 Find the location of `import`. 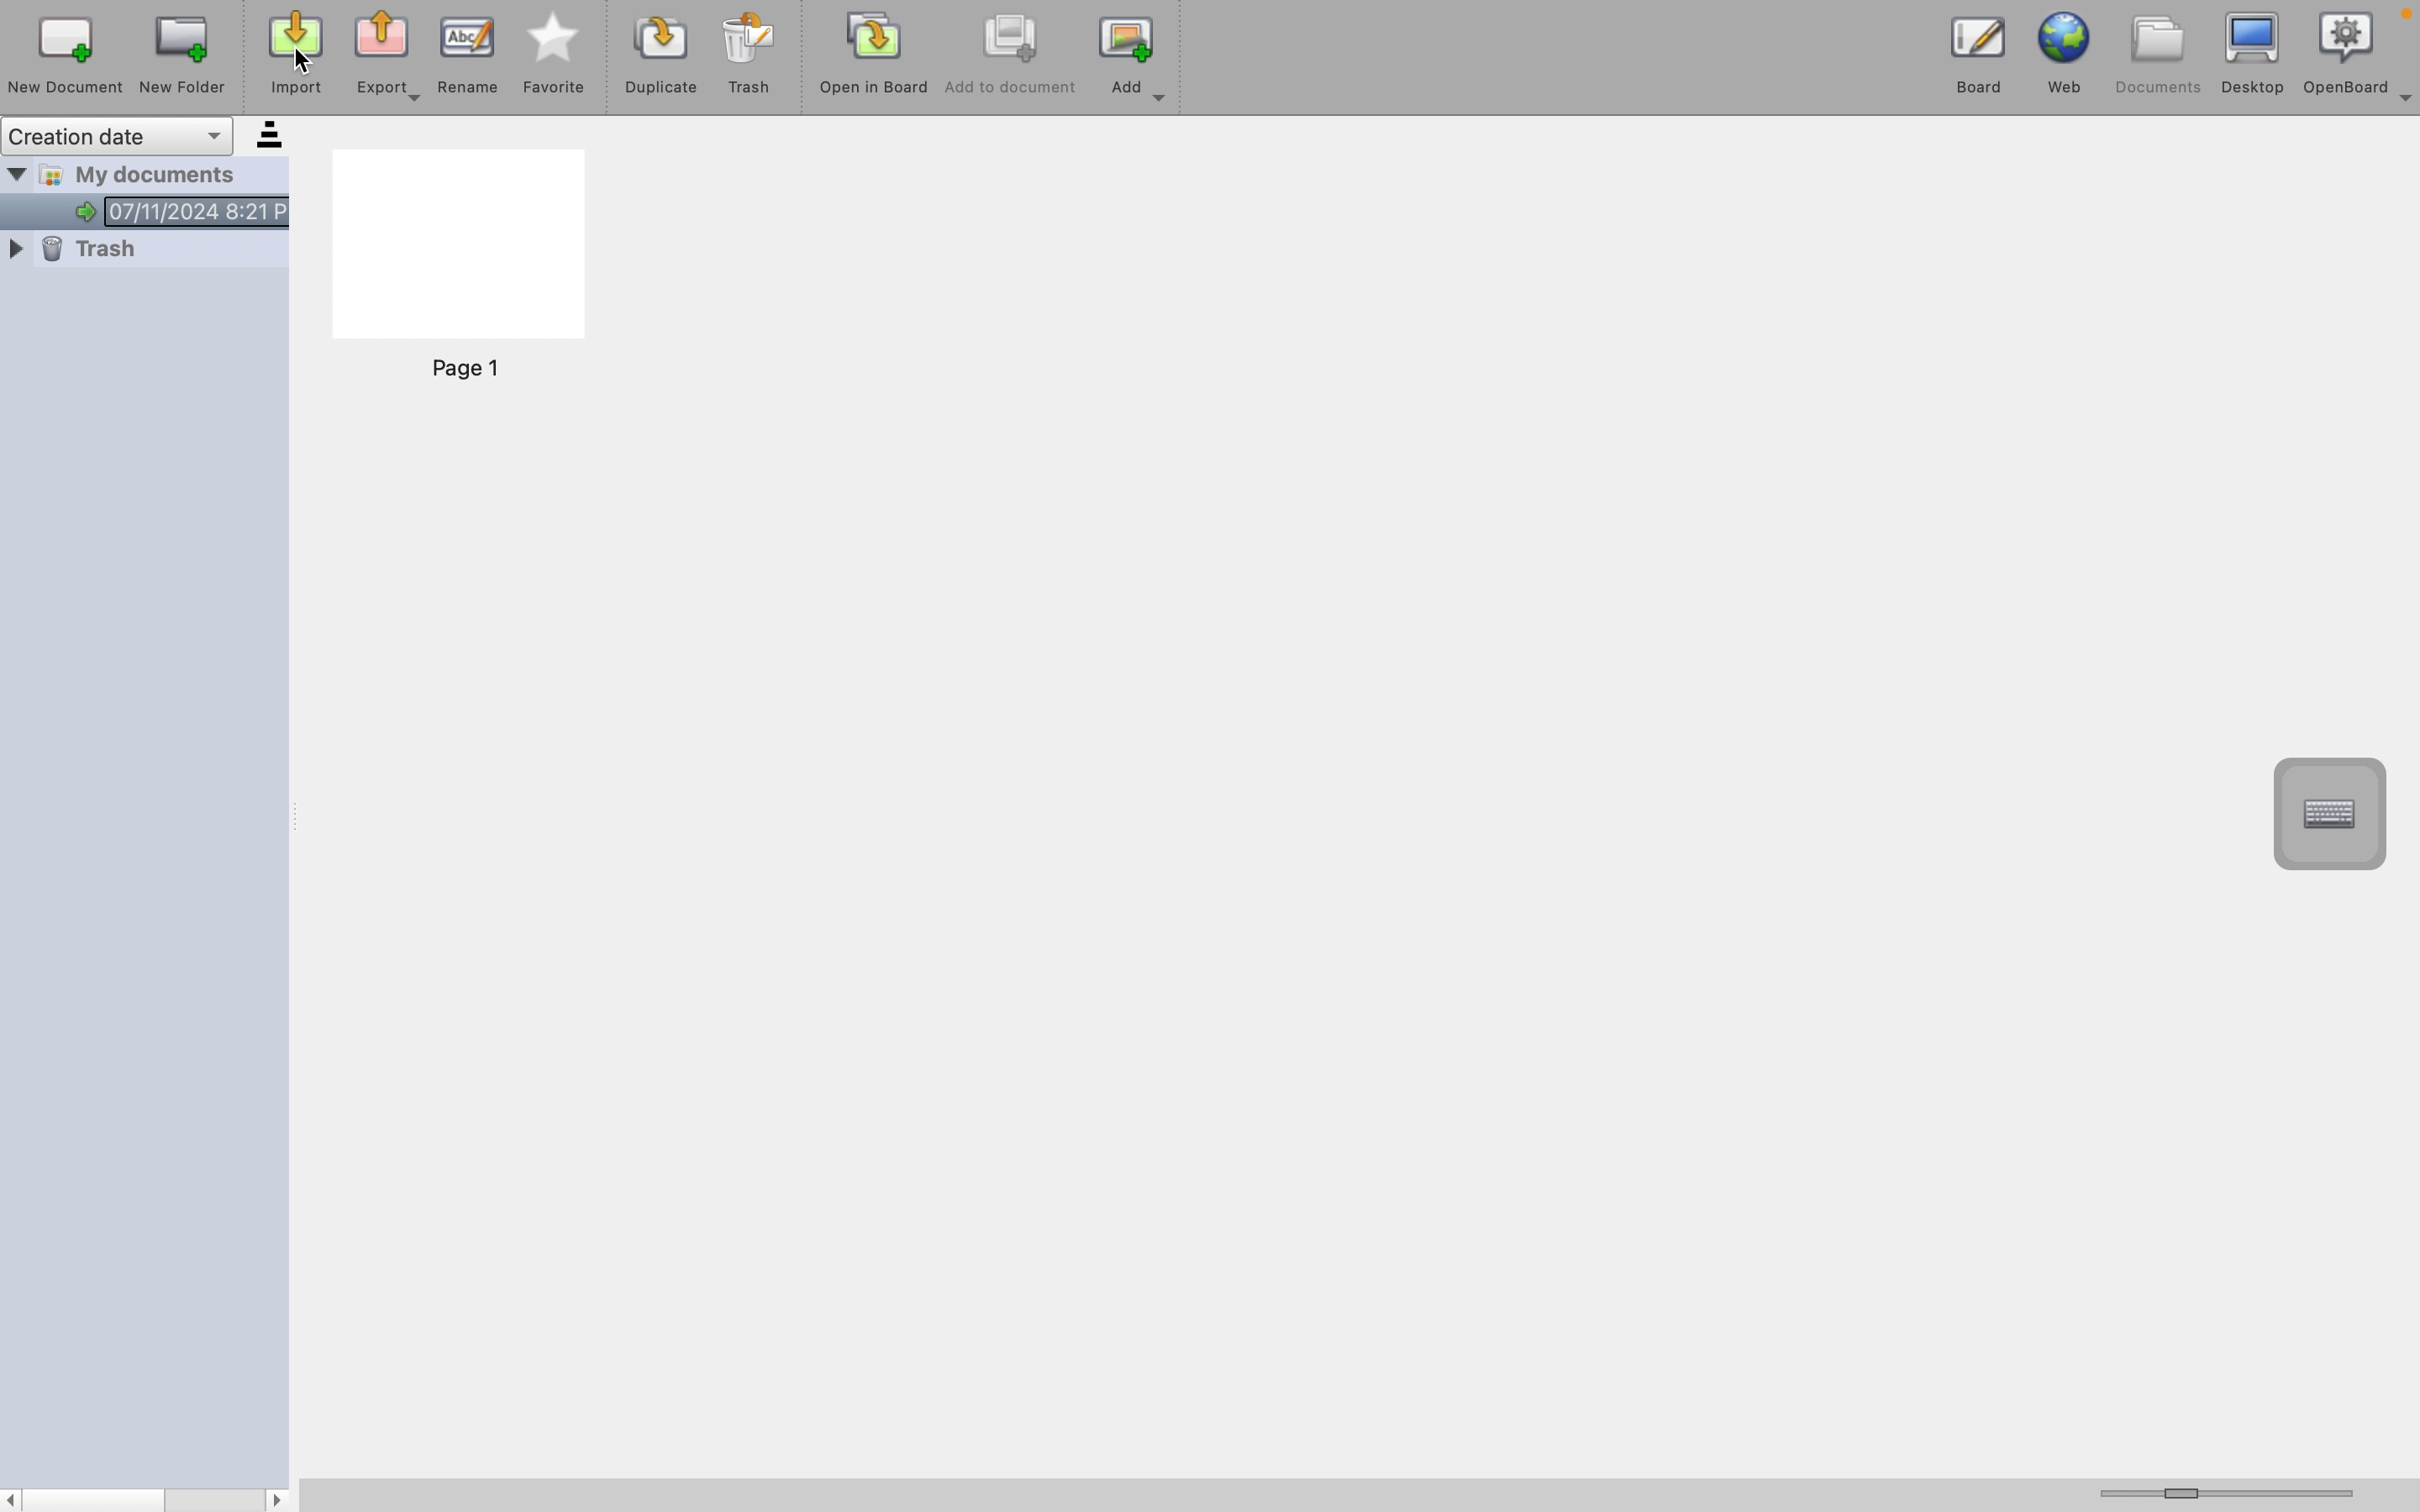

import is located at coordinates (291, 59).